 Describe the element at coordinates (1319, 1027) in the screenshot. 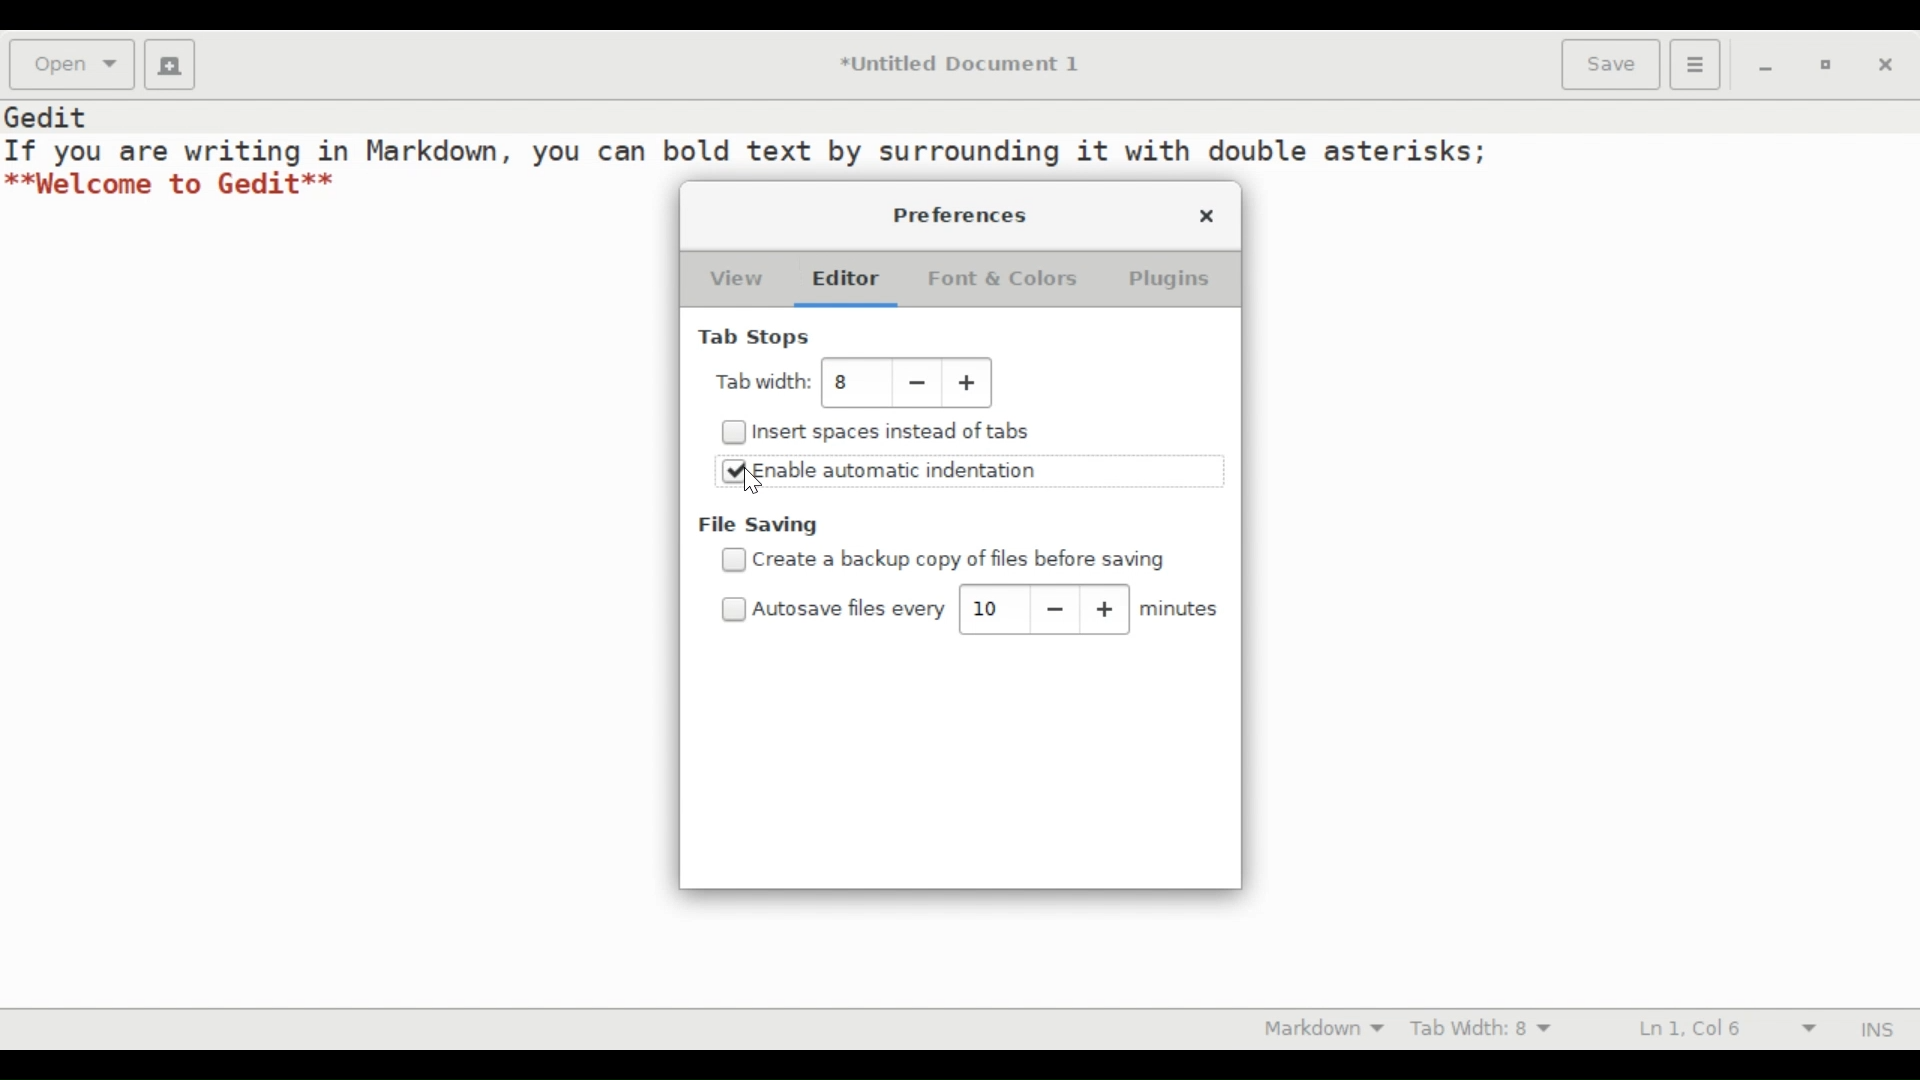

I see `Highlight mode otion` at that location.